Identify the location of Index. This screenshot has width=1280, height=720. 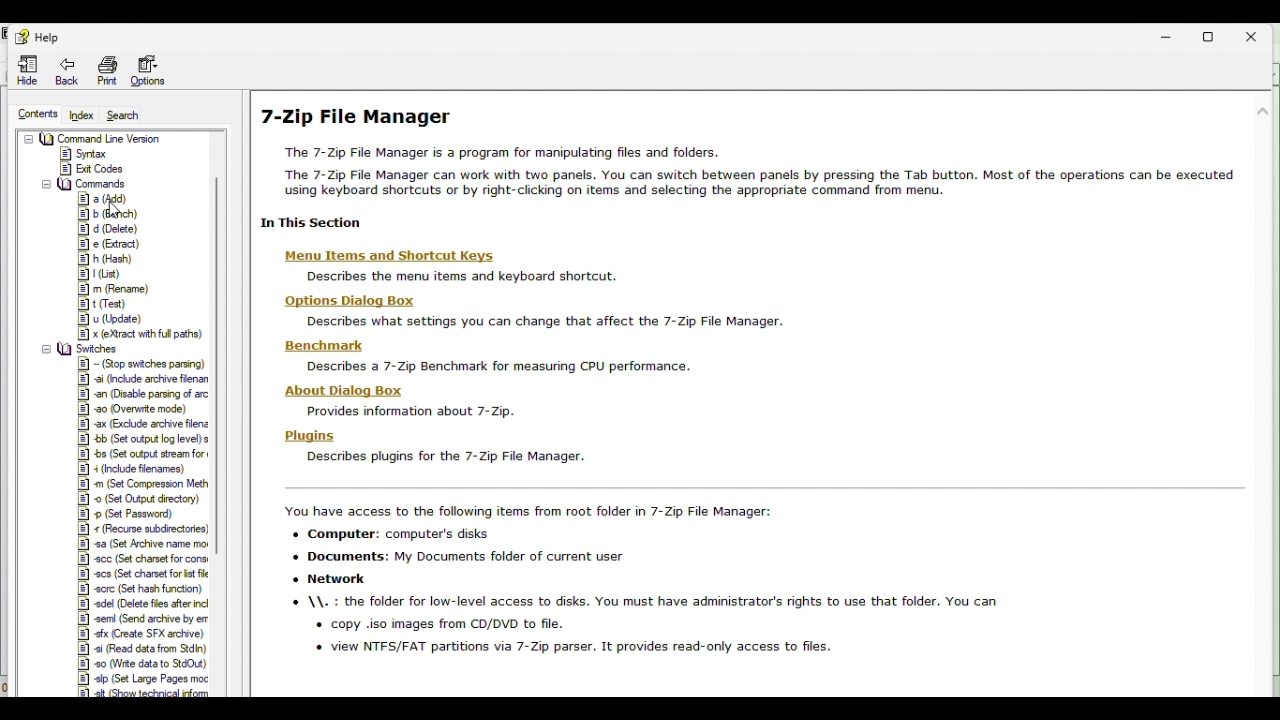
(83, 116).